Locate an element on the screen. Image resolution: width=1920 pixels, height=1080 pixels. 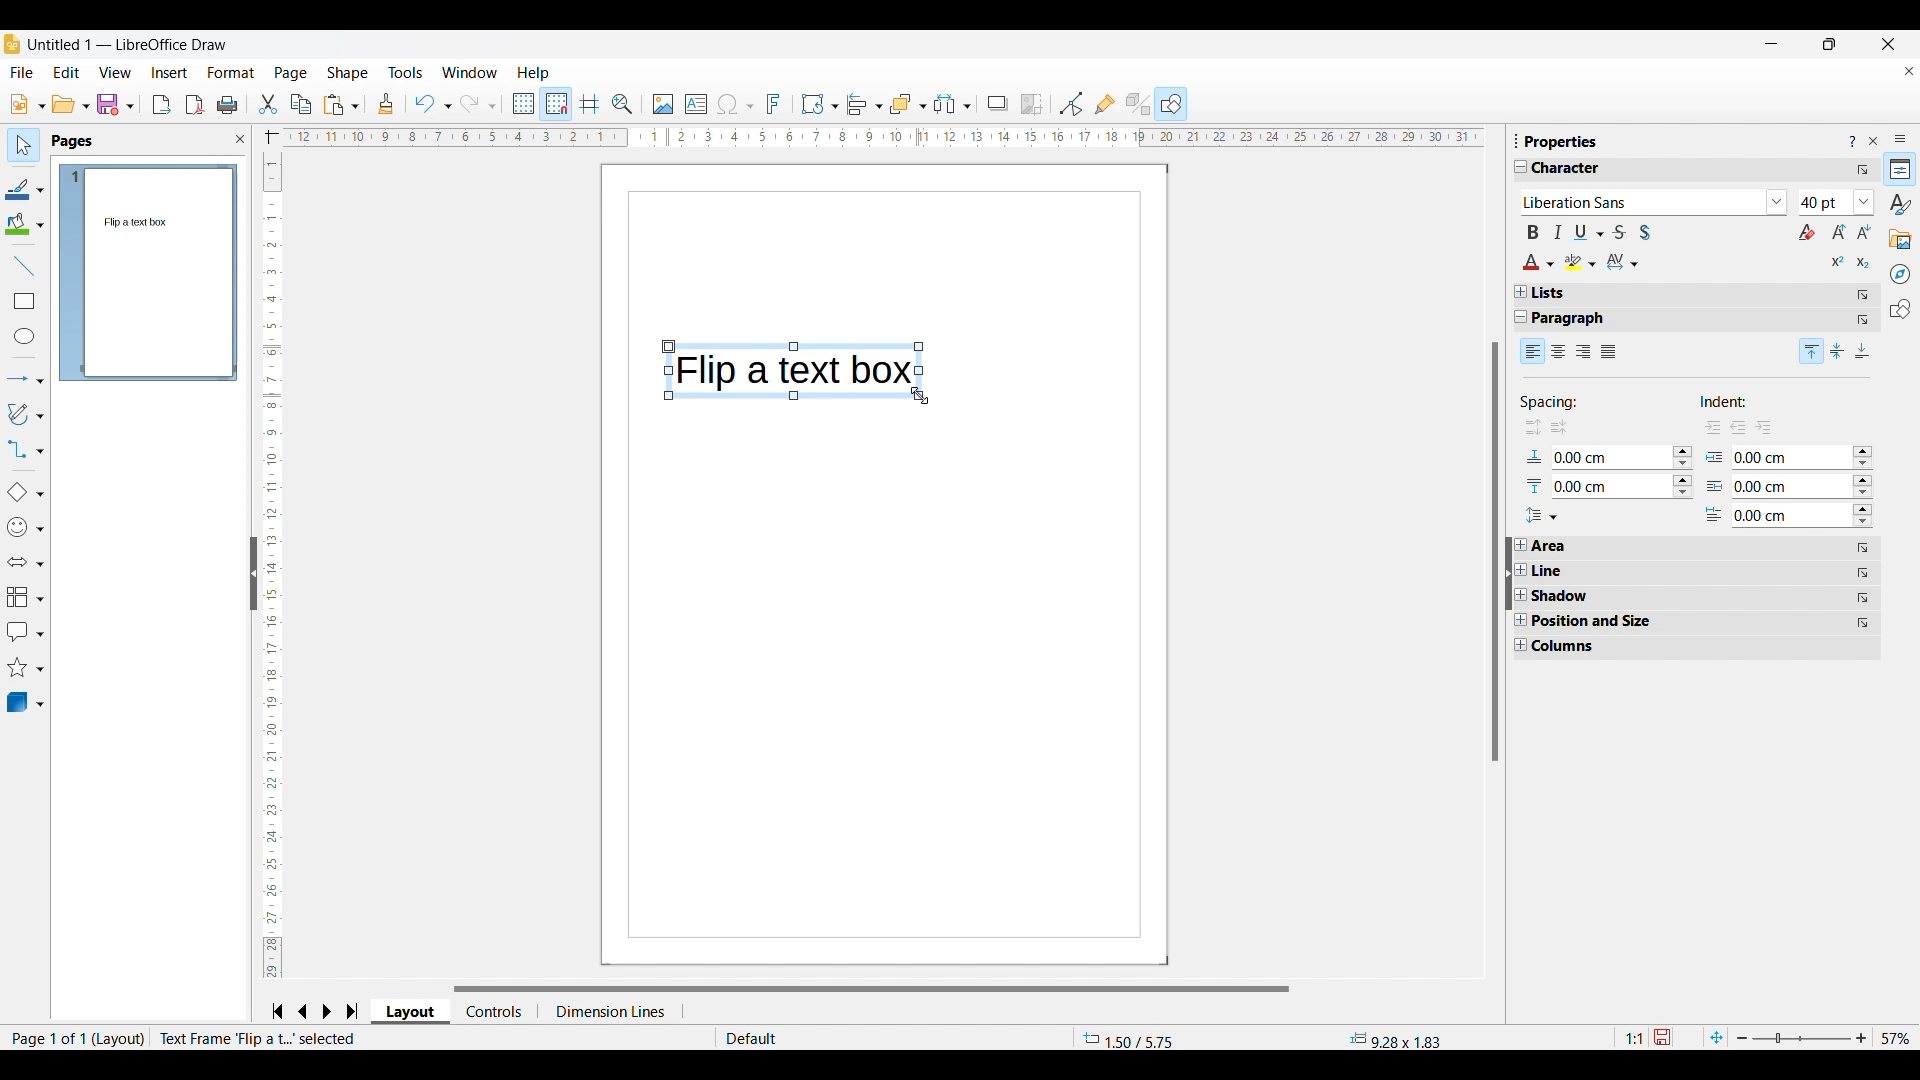
Default is located at coordinates (800, 1038).